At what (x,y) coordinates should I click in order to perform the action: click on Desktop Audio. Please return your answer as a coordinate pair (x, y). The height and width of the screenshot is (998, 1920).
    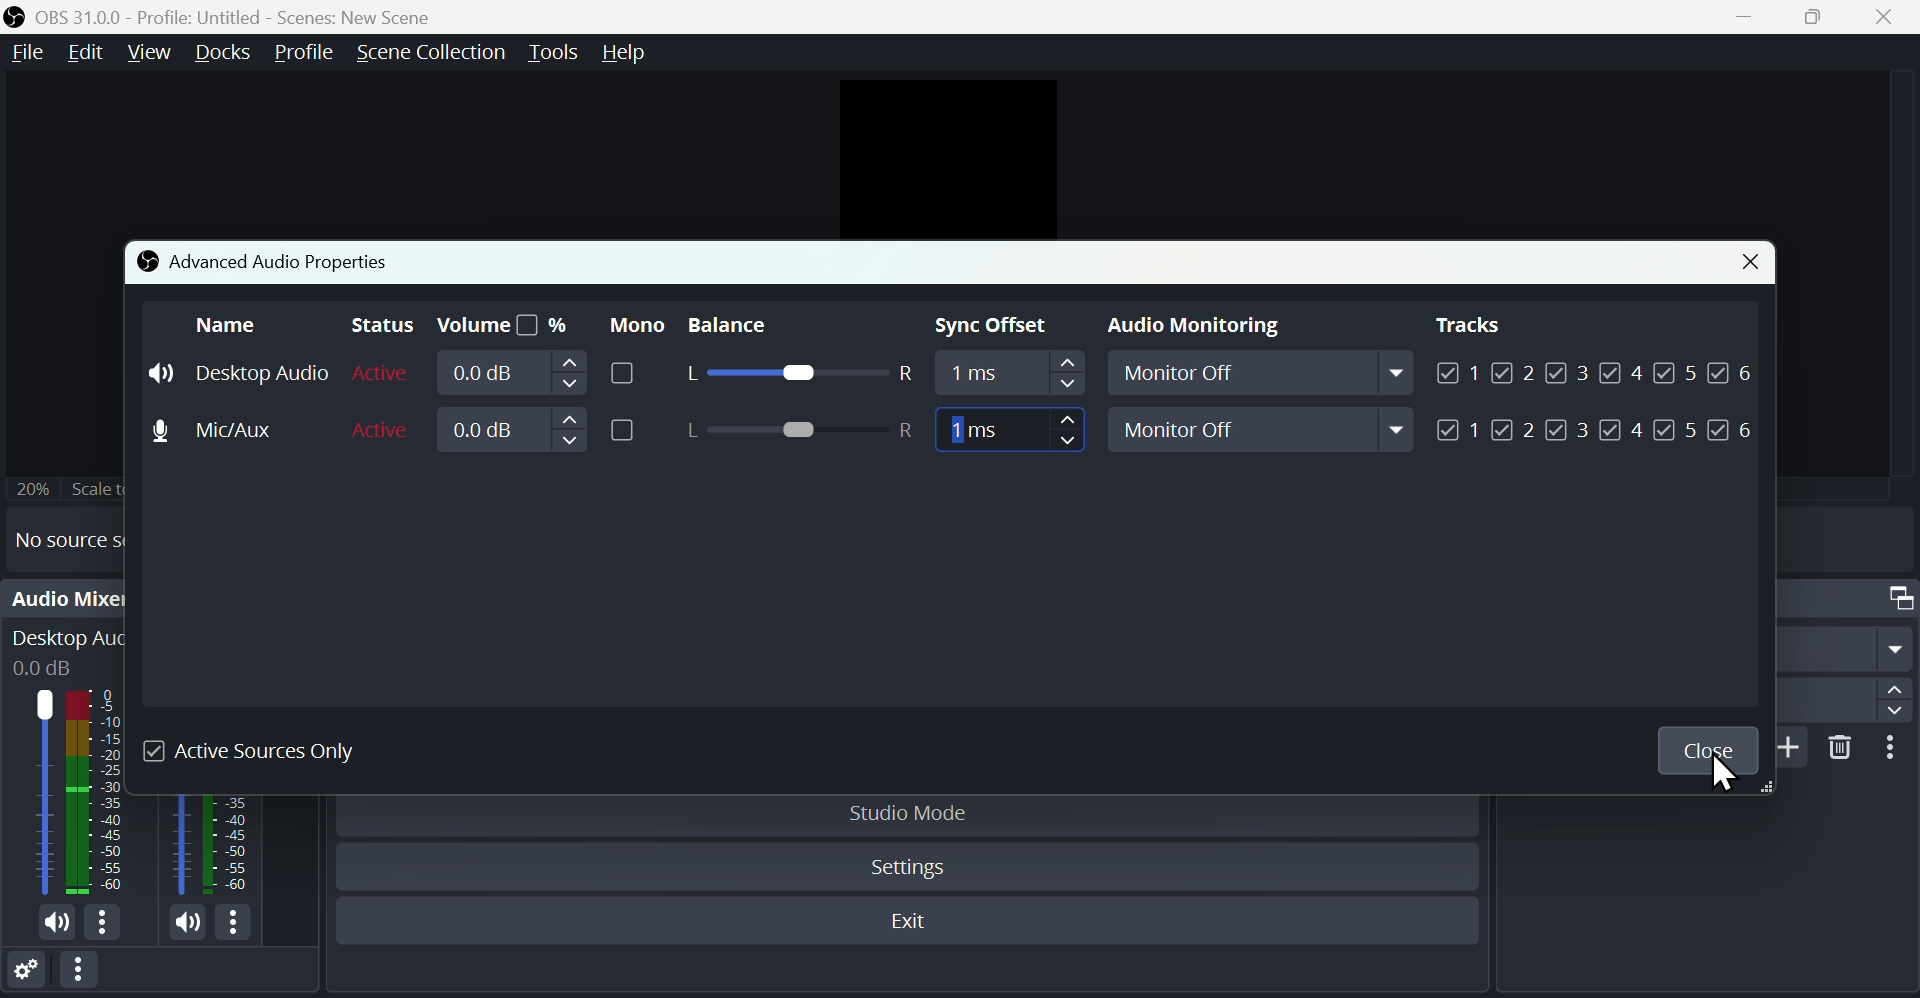
    Looking at the image, I should click on (99, 792).